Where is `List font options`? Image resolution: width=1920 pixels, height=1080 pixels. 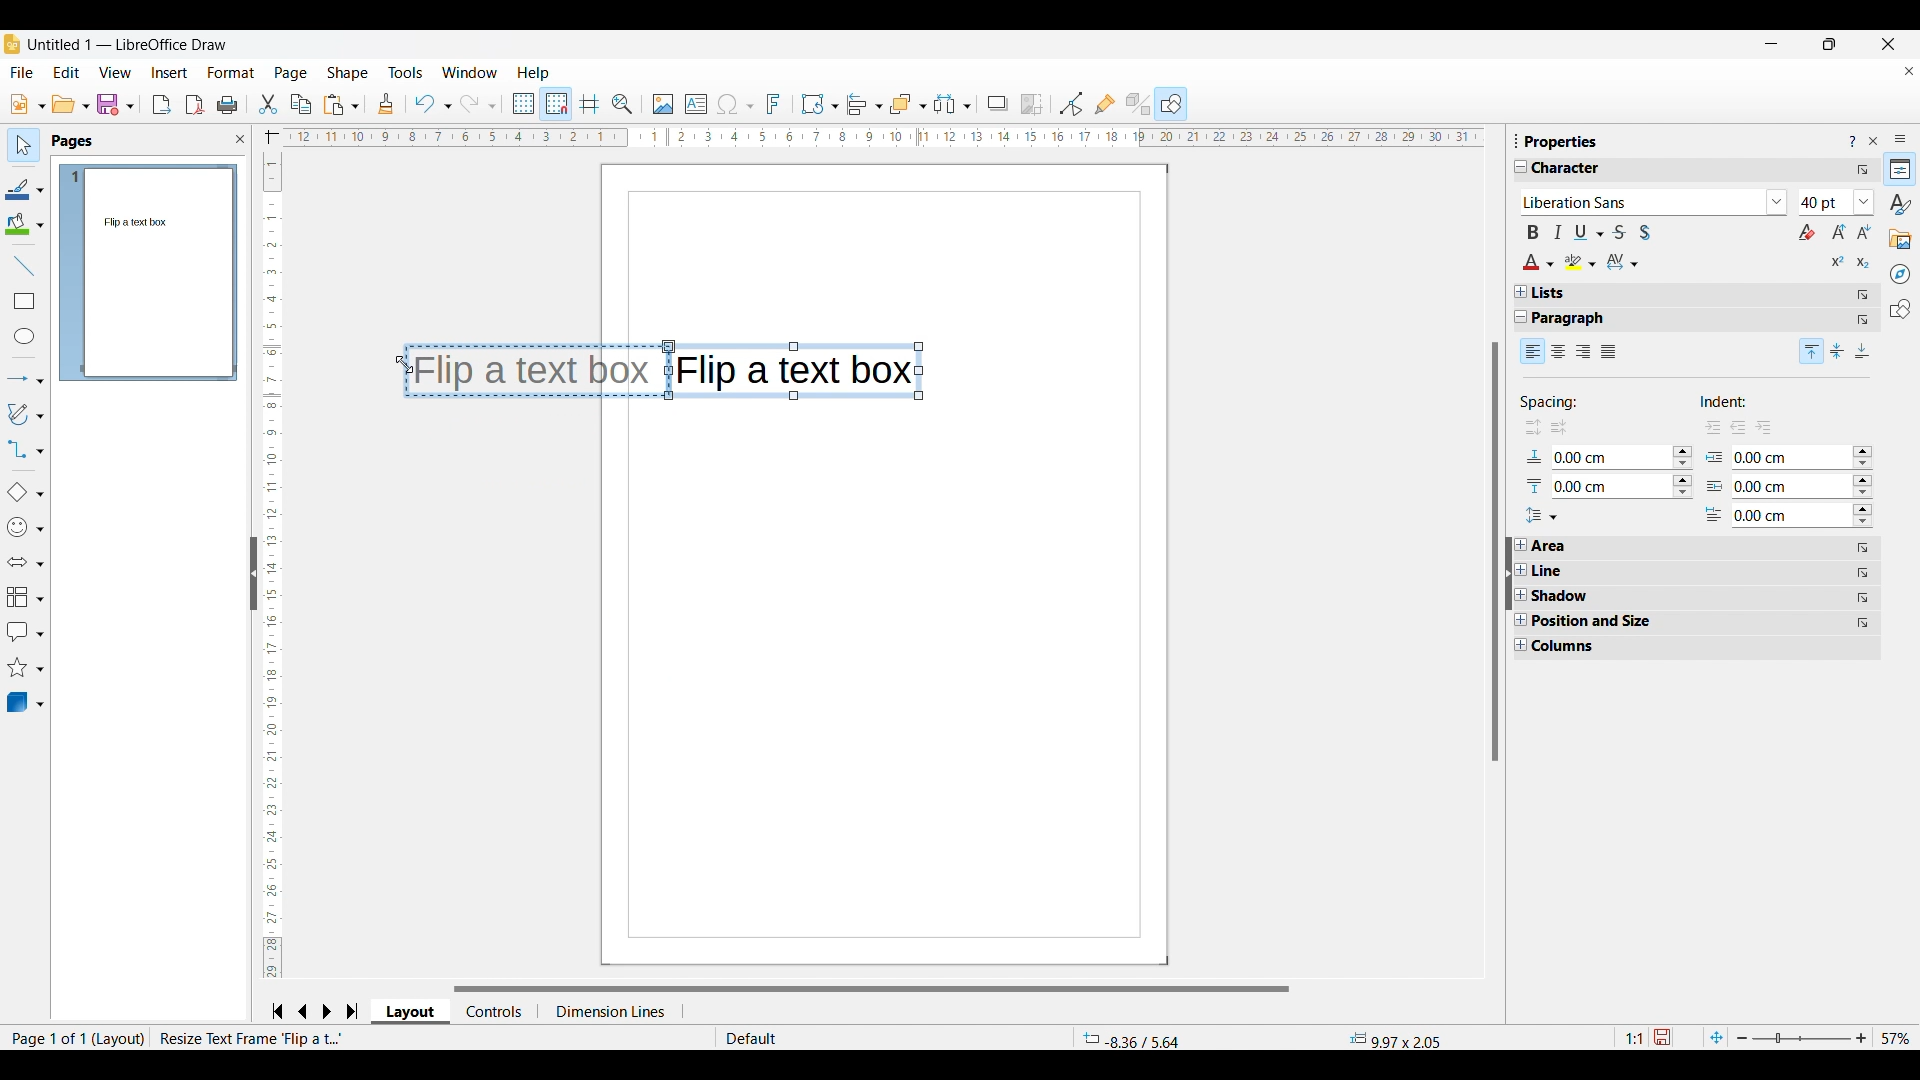
List font options is located at coordinates (1778, 202).